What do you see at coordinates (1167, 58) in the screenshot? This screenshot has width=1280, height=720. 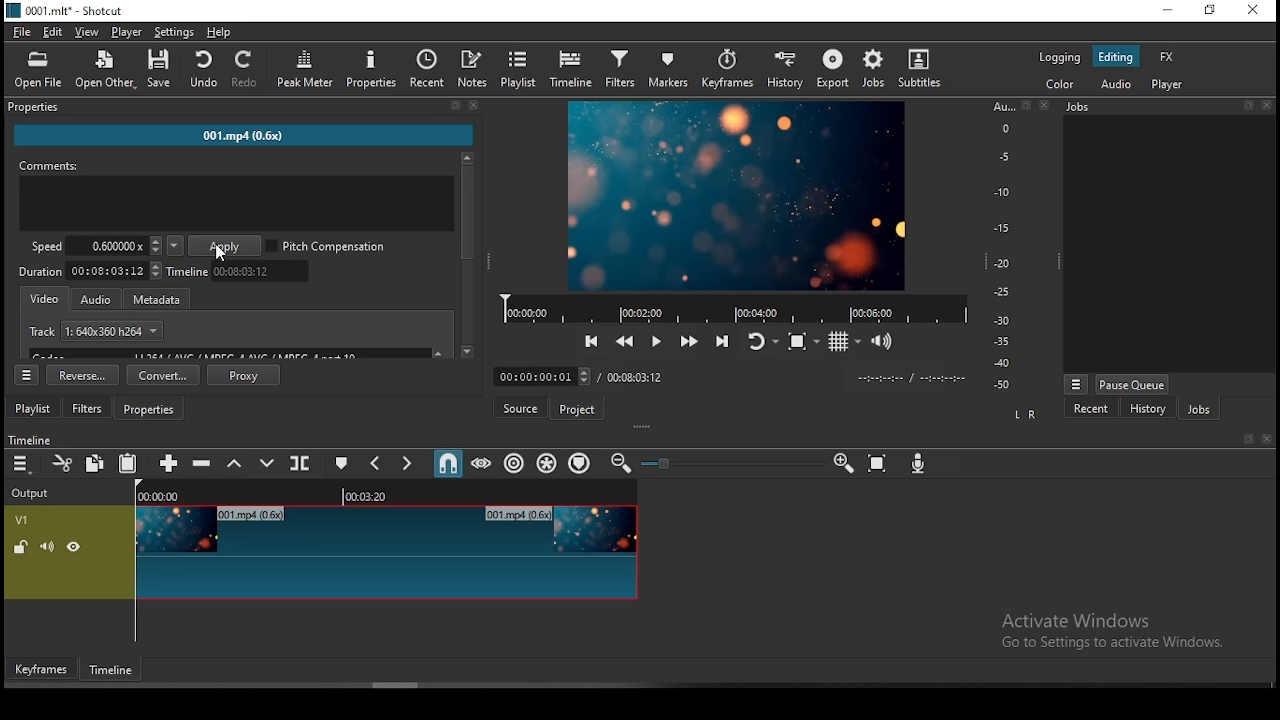 I see `fx` at bounding box center [1167, 58].